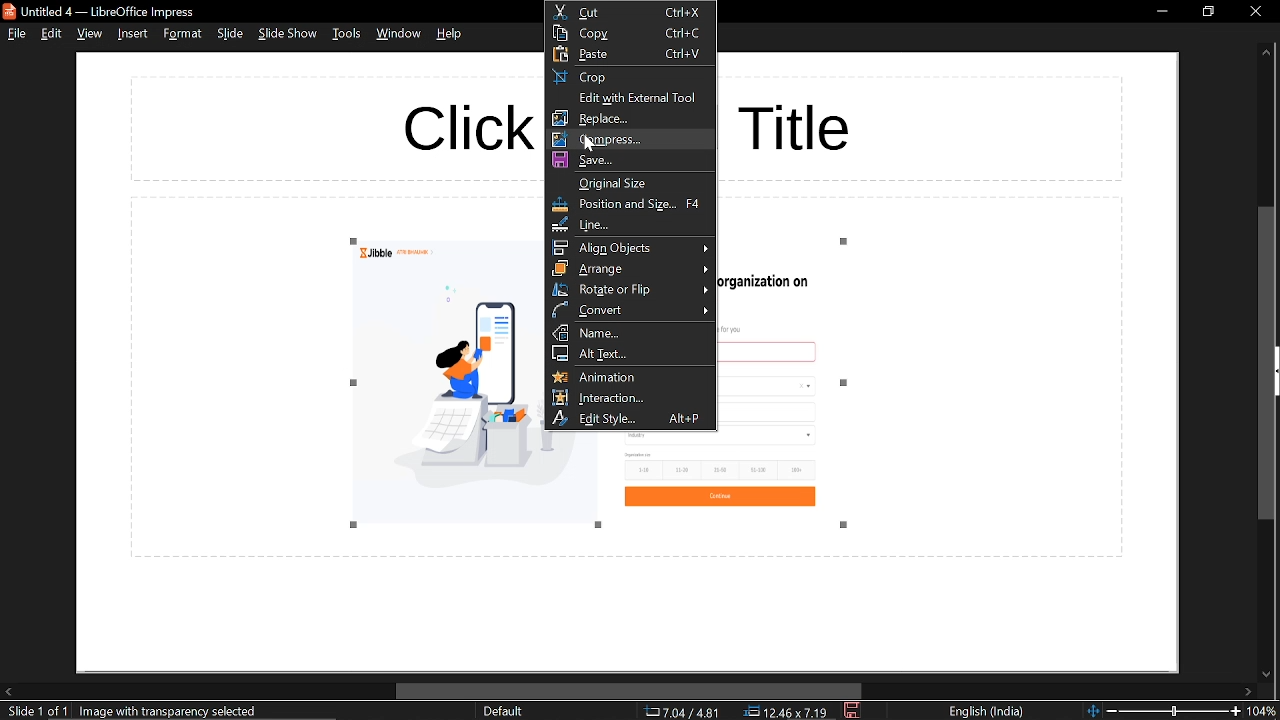 The height and width of the screenshot is (720, 1280). What do you see at coordinates (800, 127) in the screenshot?
I see `title` at bounding box center [800, 127].